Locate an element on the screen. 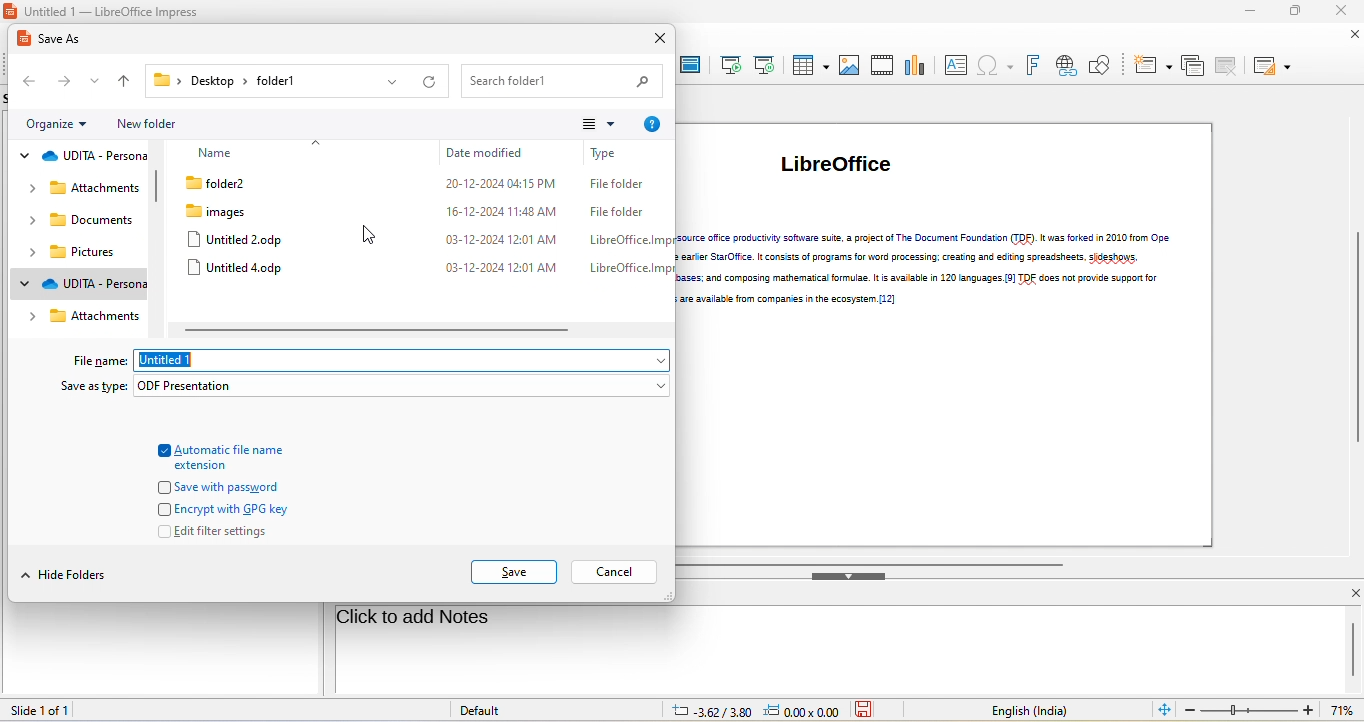  LibreOffice (li braV)[11] is a free and open-source office productivity software suite, a project of The Document Foundation (TDF). It was forked in 2010 from Ope is located at coordinates (932, 236).